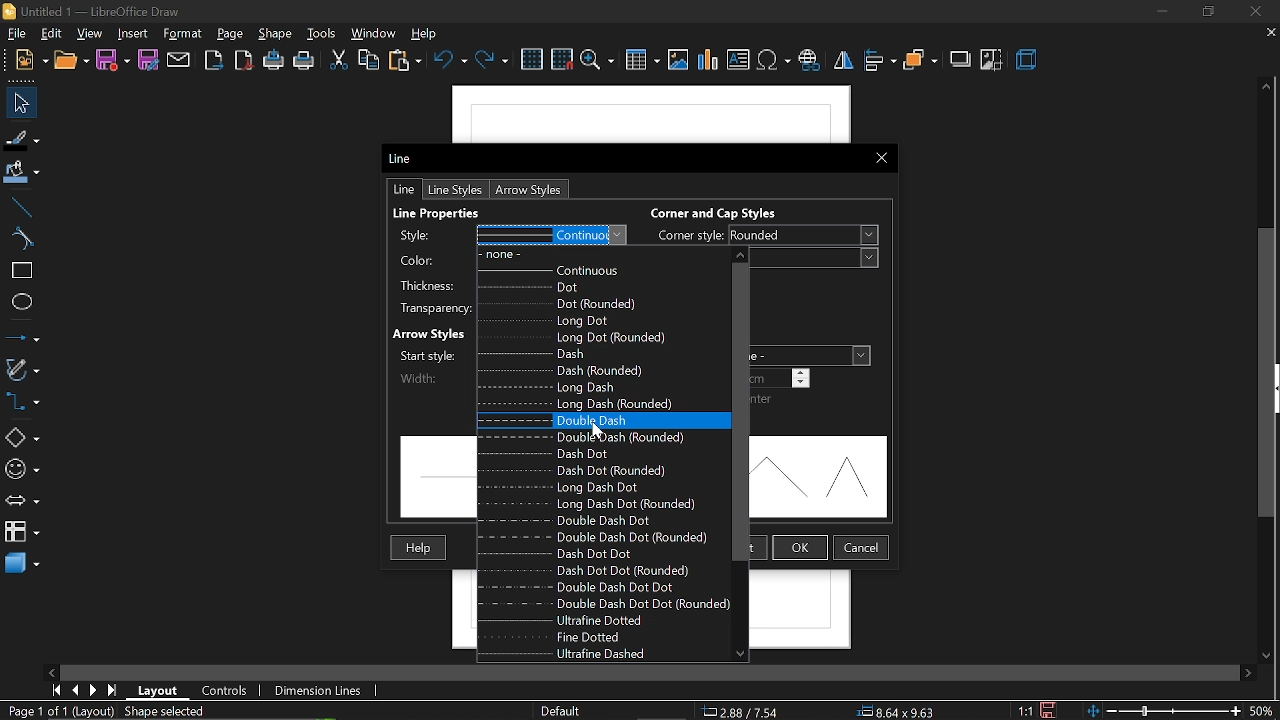 This screenshot has height=720, width=1280. What do you see at coordinates (24, 471) in the screenshot?
I see ` symbol shapes` at bounding box center [24, 471].